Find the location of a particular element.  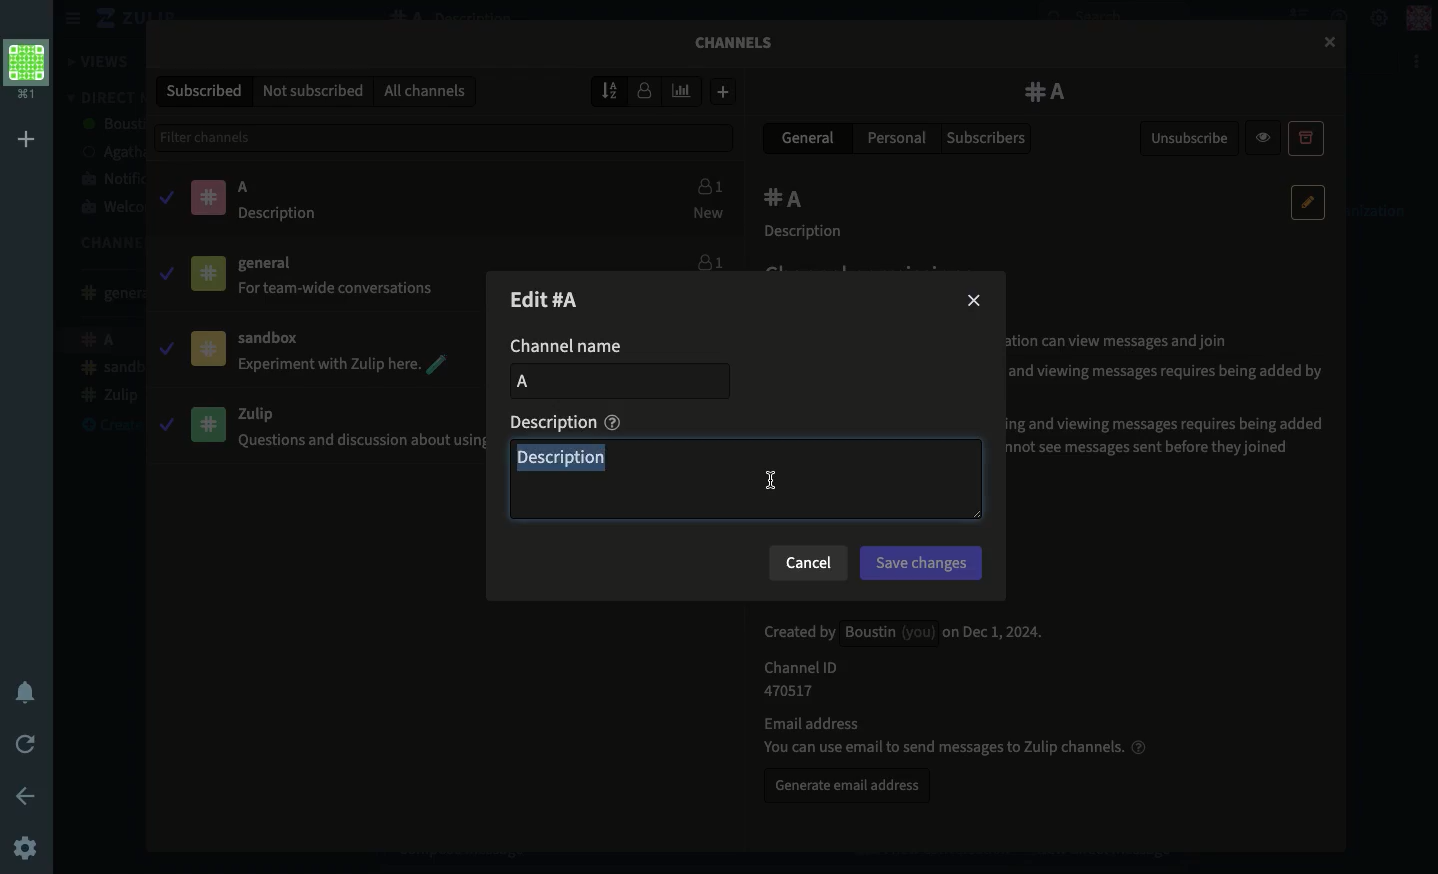

Profile is located at coordinates (1418, 19).